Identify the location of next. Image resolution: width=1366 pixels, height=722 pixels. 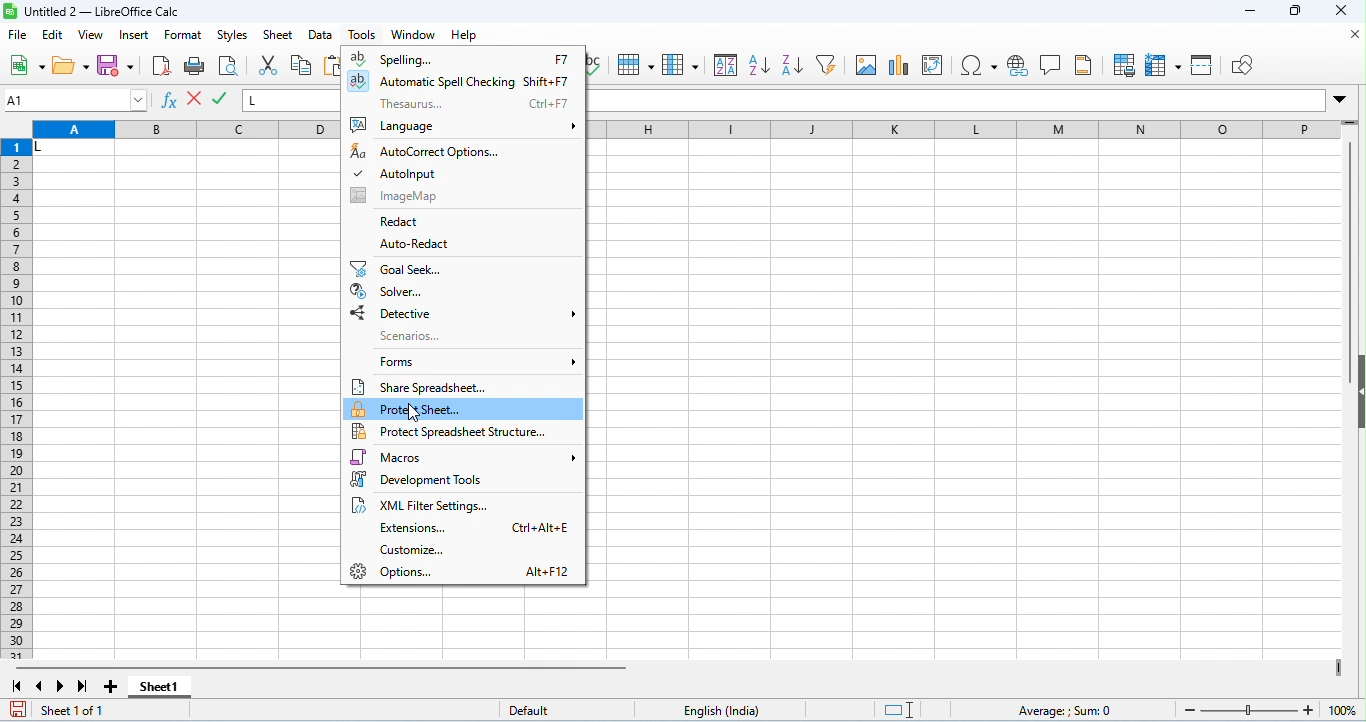
(61, 686).